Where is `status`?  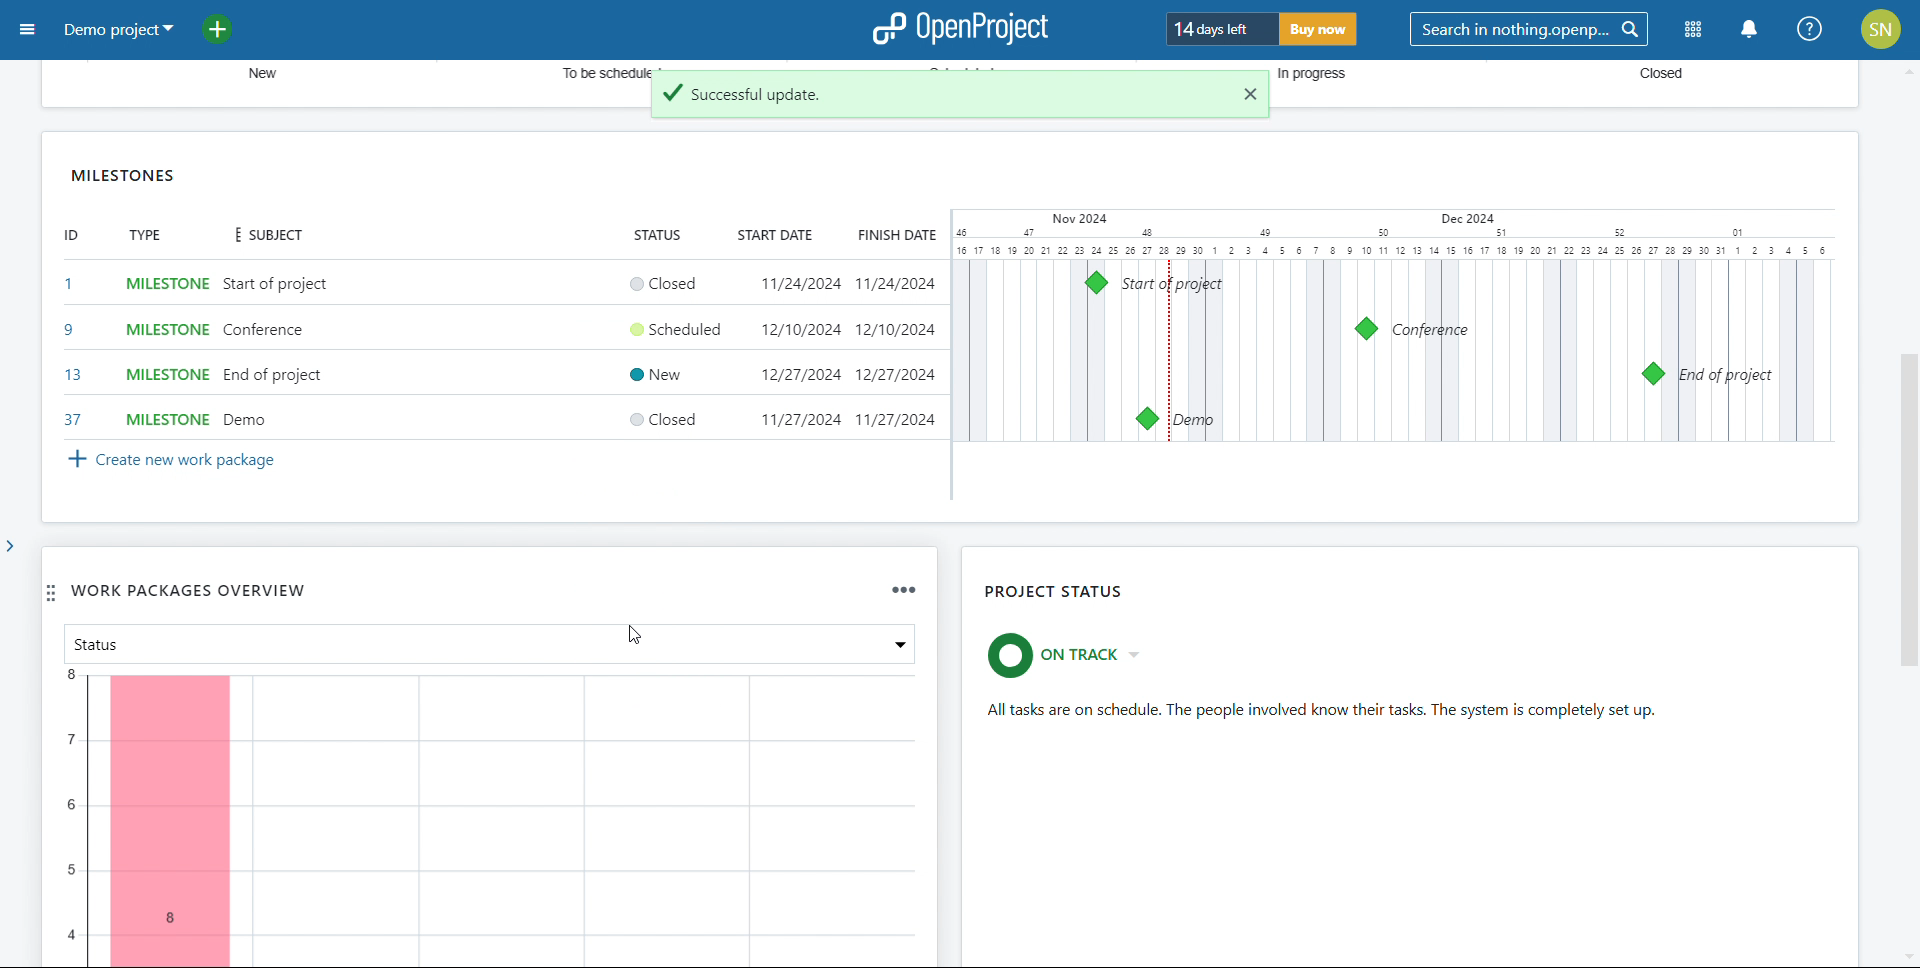
status is located at coordinates (654, 236).